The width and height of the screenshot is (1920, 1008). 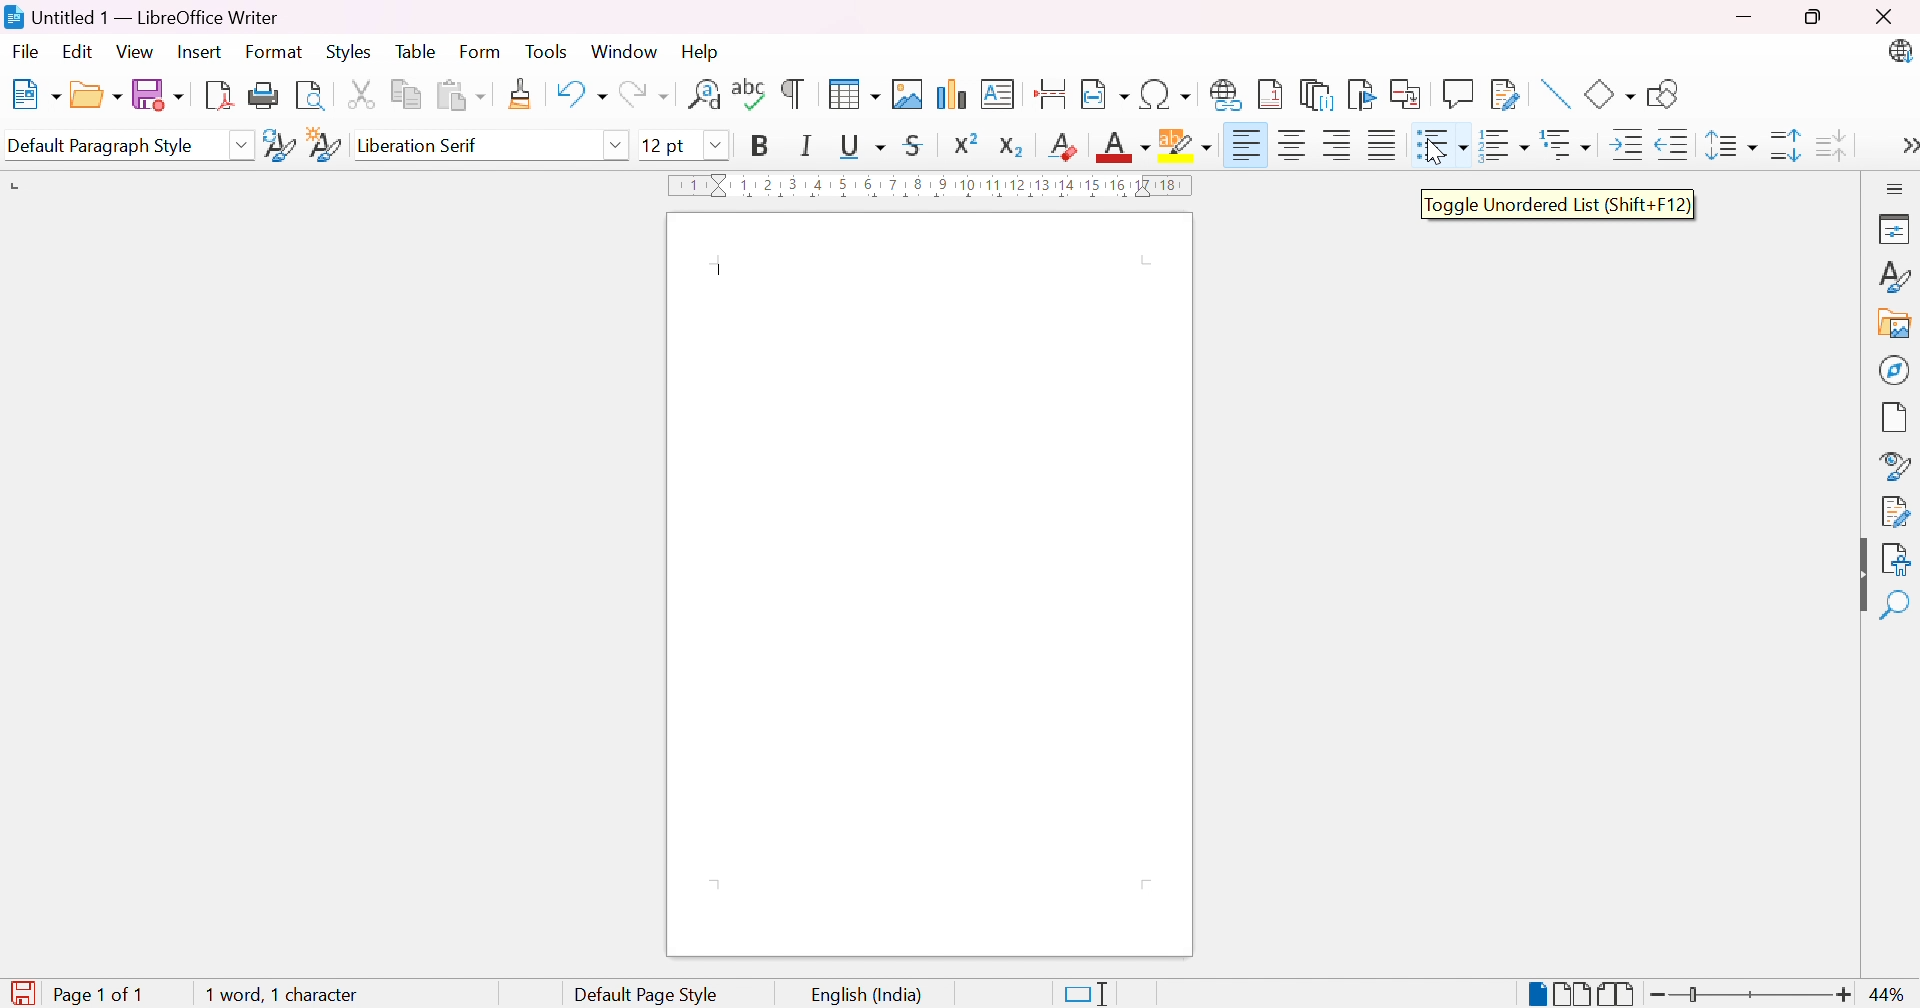 What do you see at coordinates (1896, 277) in the screenshot?
I see `Style` at bounding box center [1896, 277].